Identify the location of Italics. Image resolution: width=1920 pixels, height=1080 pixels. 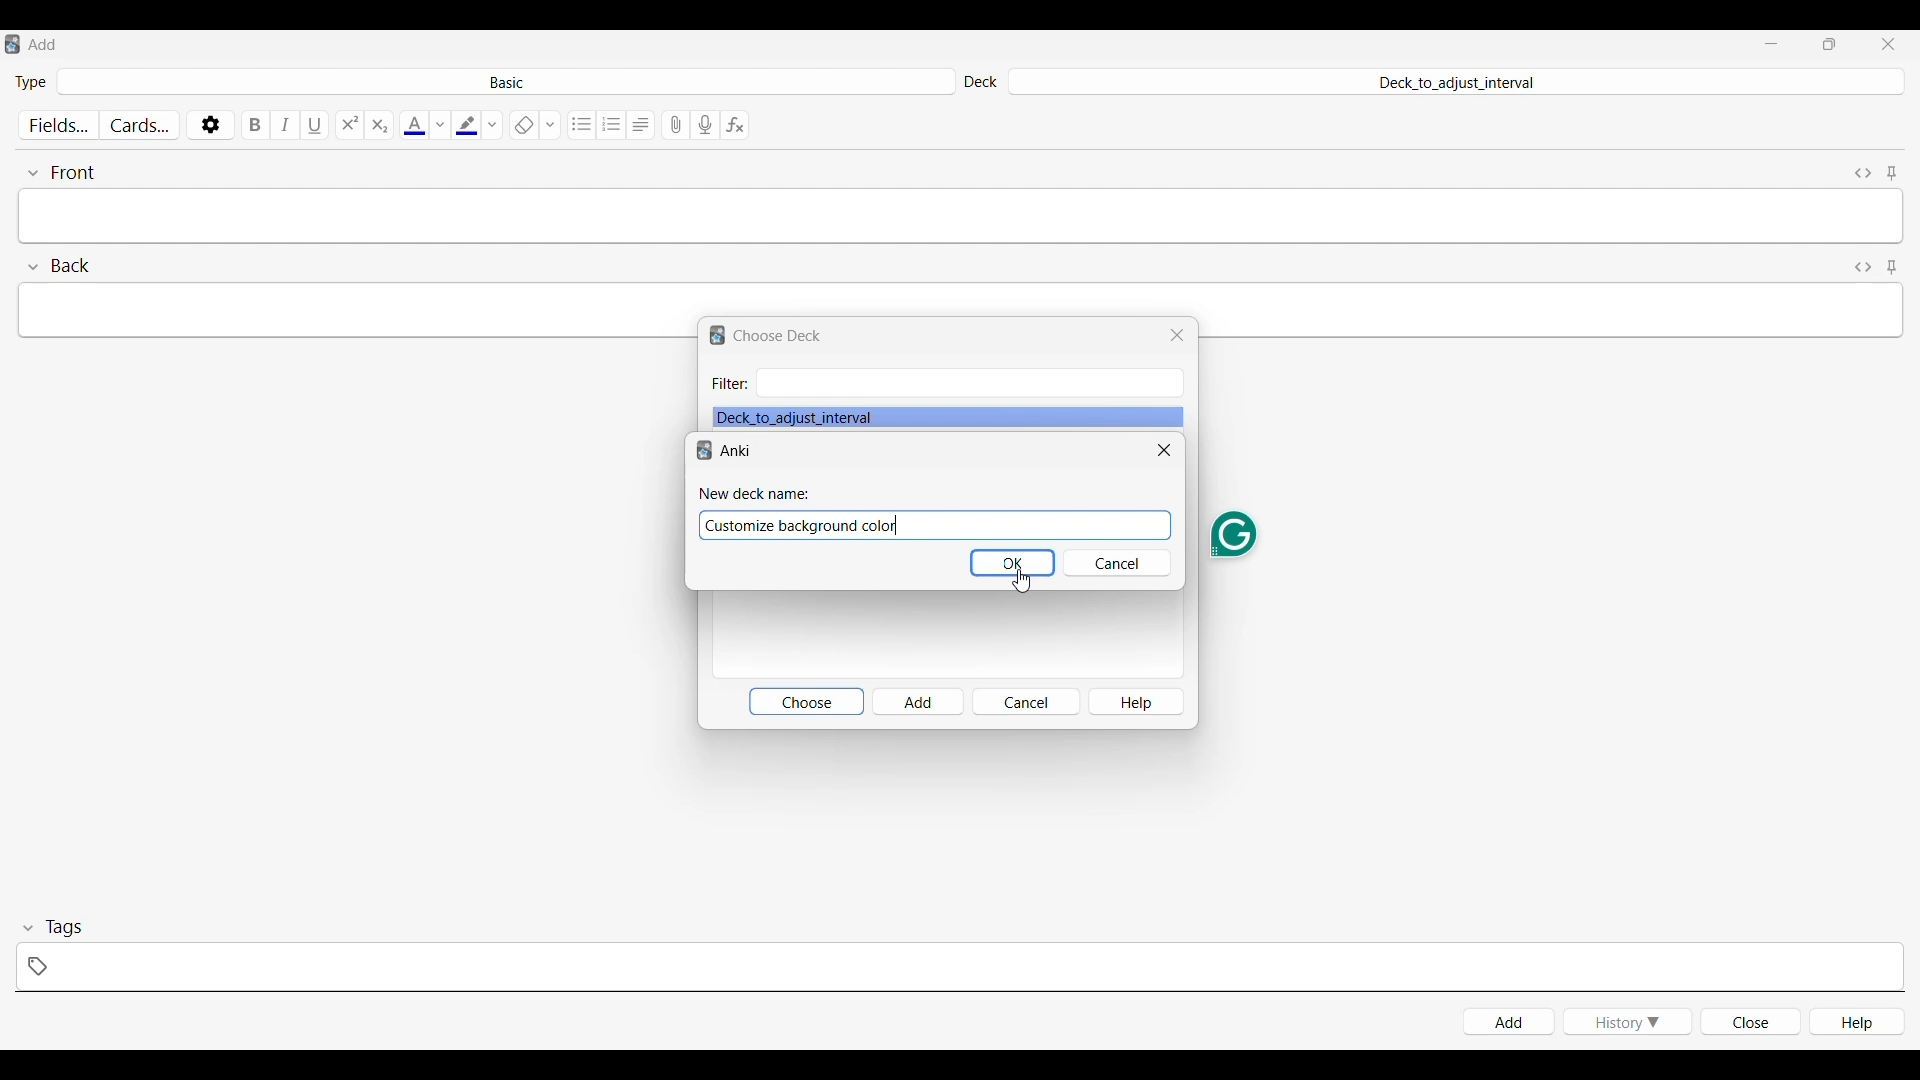
(286, 125).